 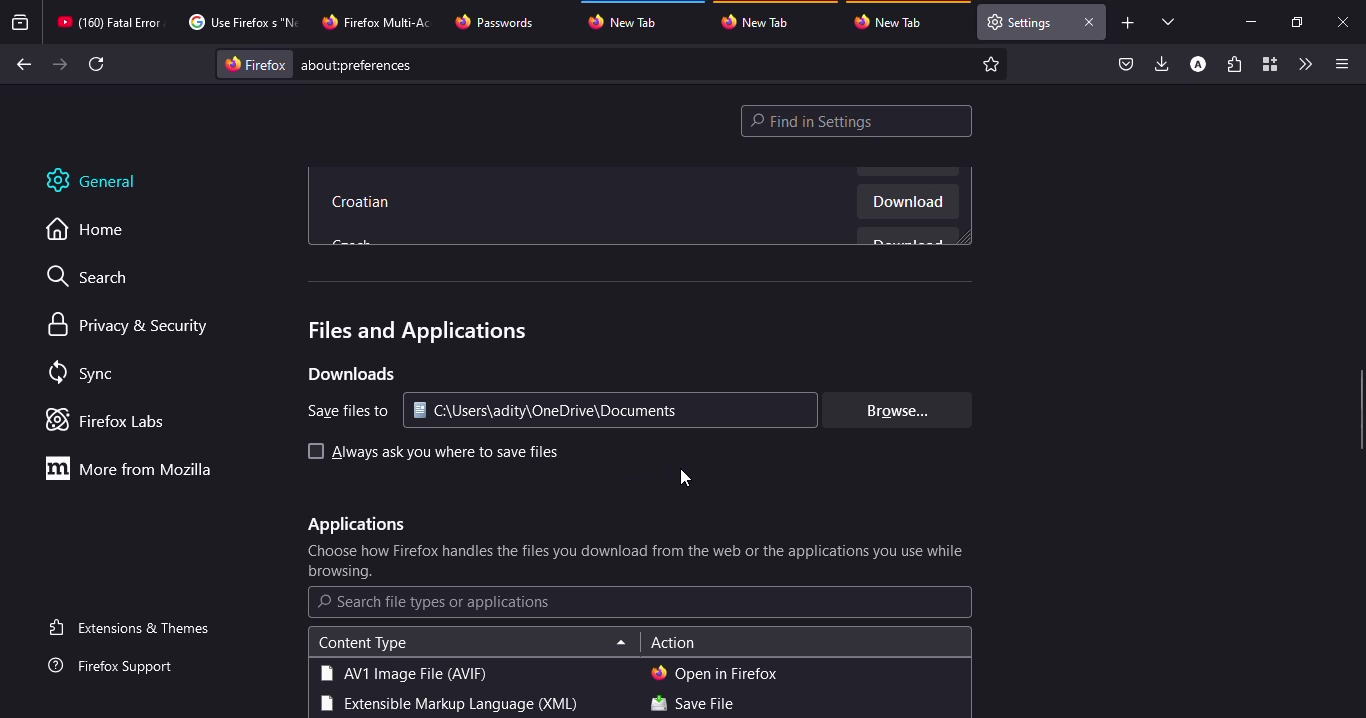 I want to click on content type, so click(x=362, y=643).